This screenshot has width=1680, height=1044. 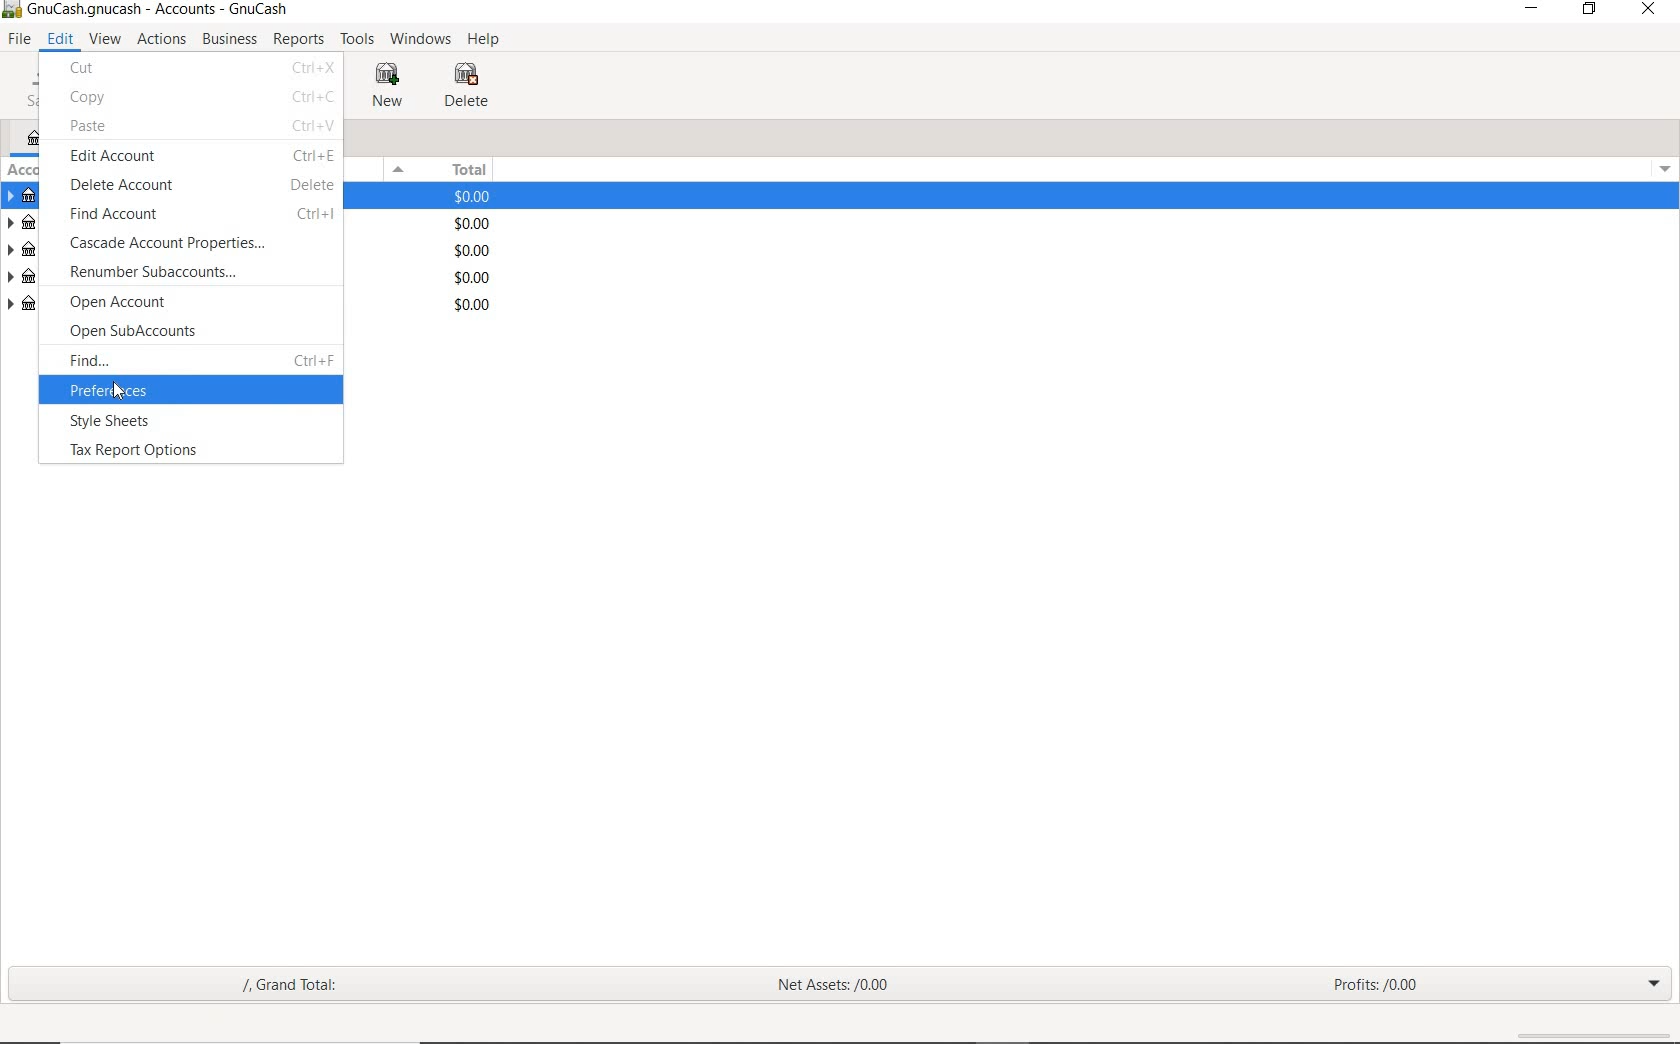 What do you see at coordinates (476, 278) in the screenshot?
I see `` at bounding box center [476, 278].